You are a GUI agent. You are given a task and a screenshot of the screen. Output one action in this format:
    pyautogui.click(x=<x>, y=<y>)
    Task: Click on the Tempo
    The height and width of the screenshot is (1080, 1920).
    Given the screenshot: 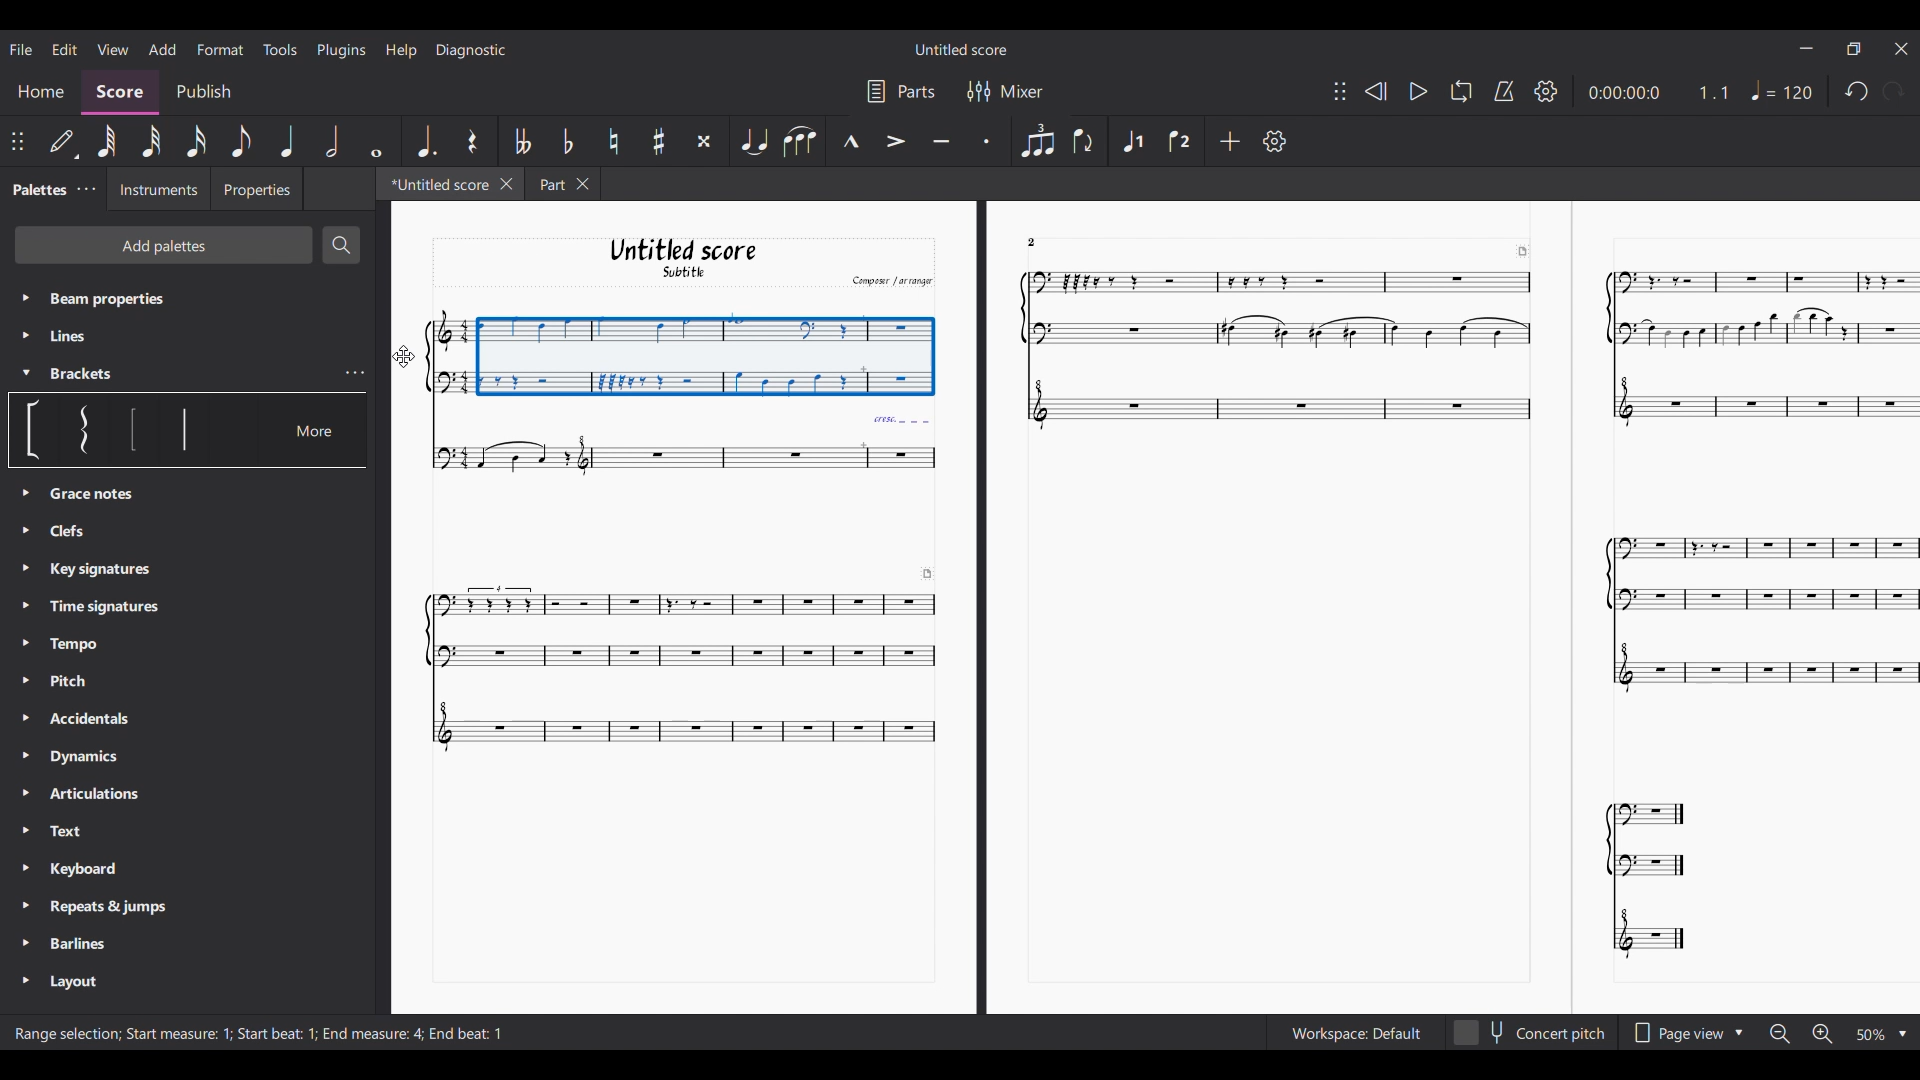 What is the action you would take?
    pyautogui.click(x=81, y=644)
    